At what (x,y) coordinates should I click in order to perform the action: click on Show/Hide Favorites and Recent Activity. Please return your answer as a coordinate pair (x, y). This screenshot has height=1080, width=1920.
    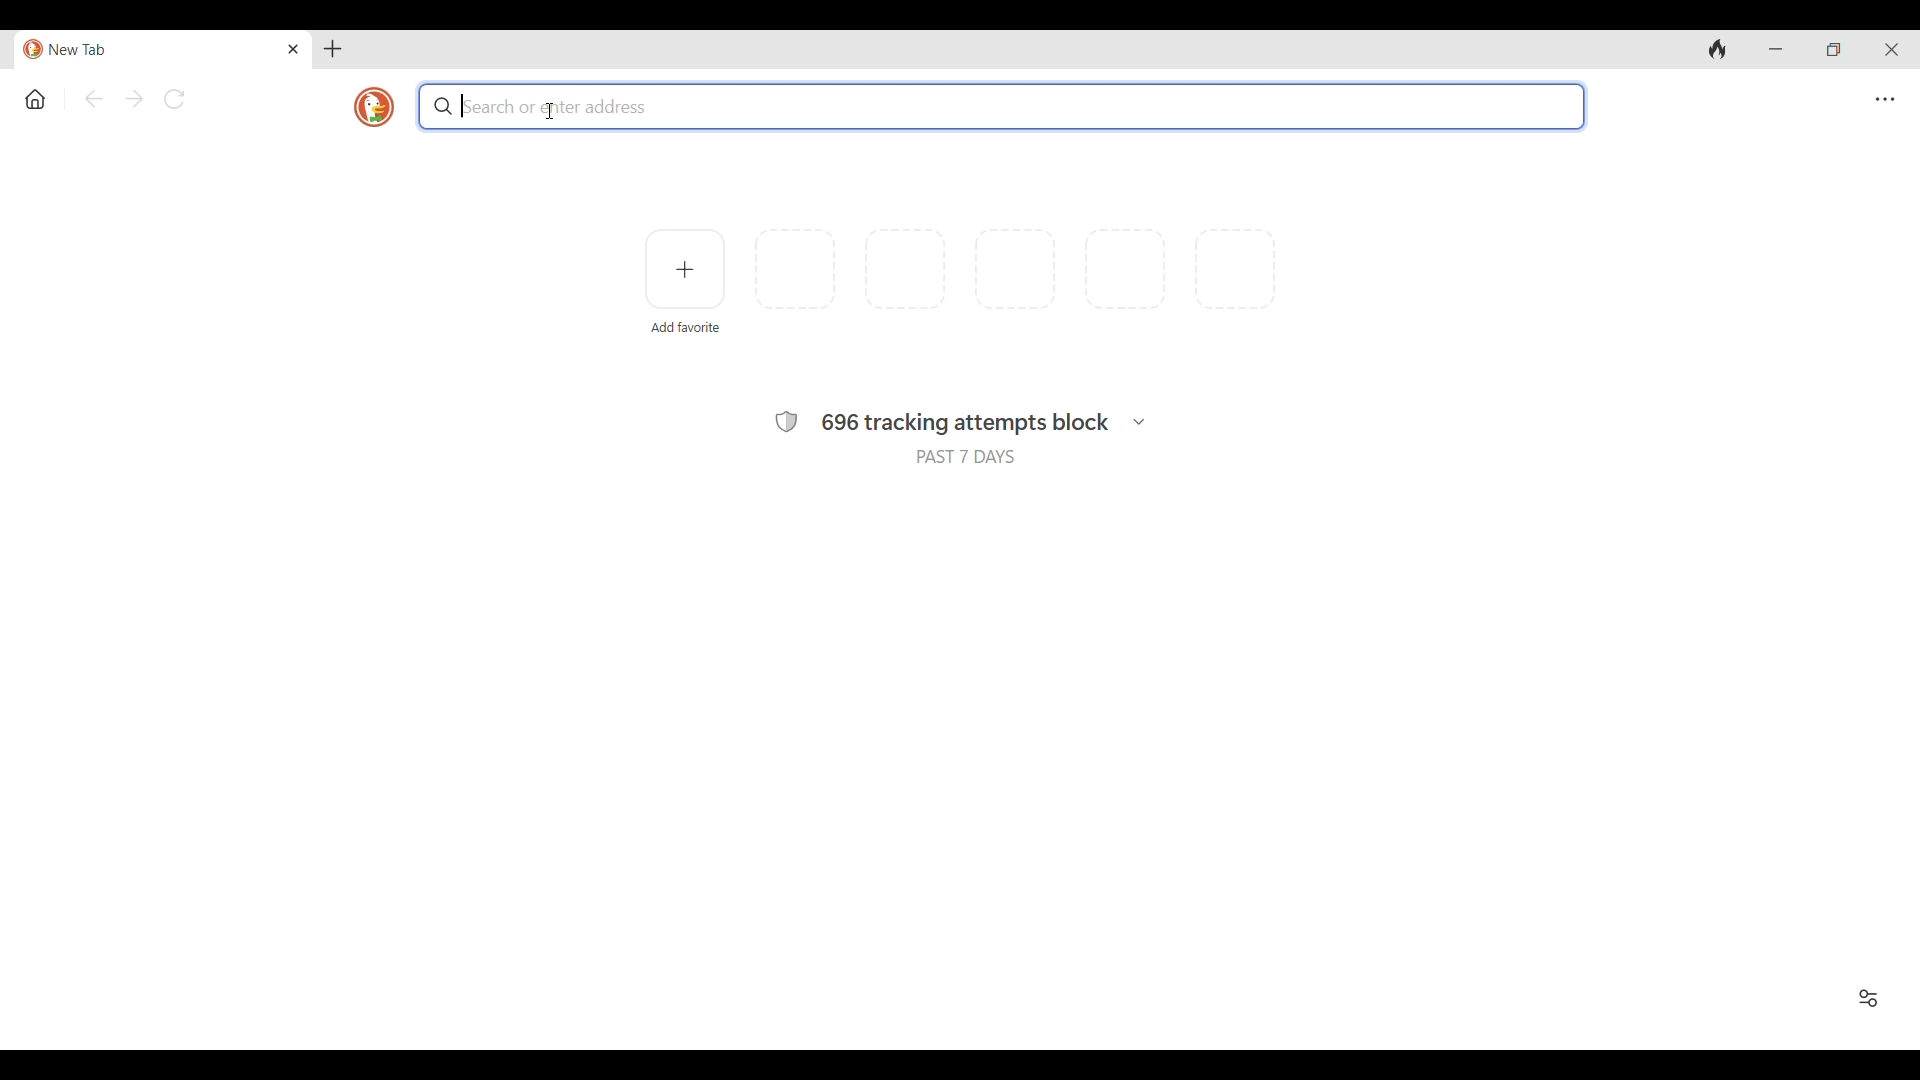
    Looking at the image, I should click on (1869, 998).